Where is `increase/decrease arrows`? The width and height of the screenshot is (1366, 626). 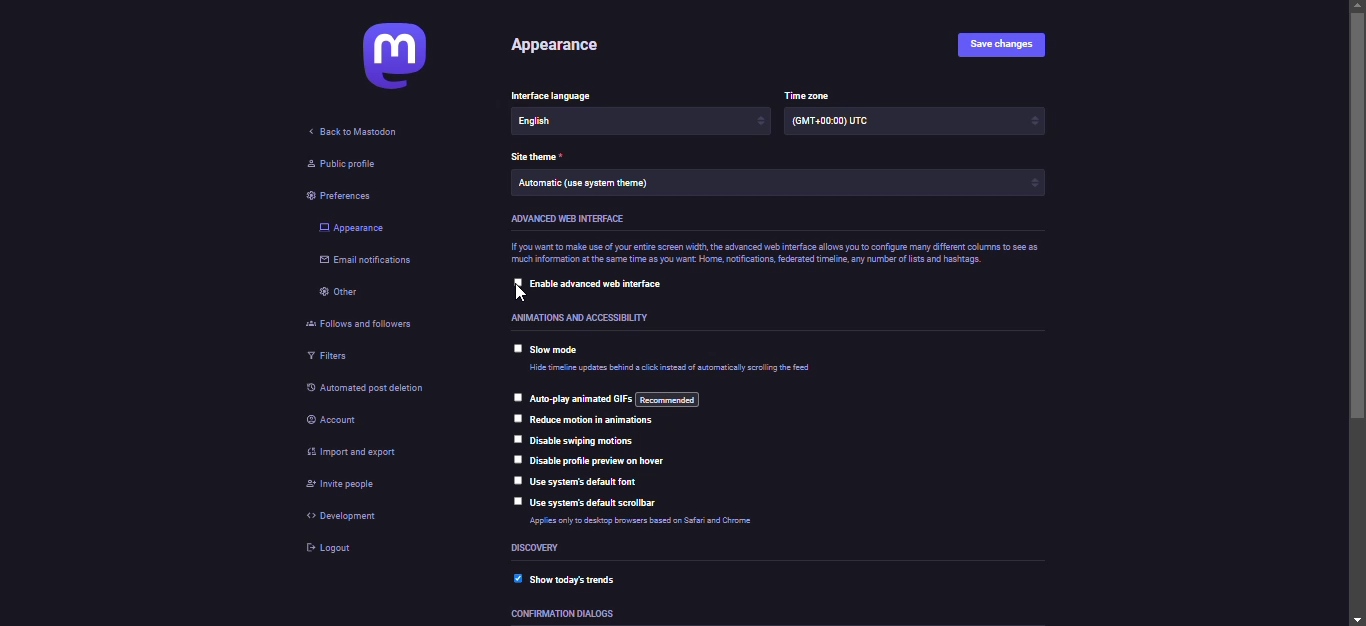 increase/decrease arrows is located at coordinates (760, 122).